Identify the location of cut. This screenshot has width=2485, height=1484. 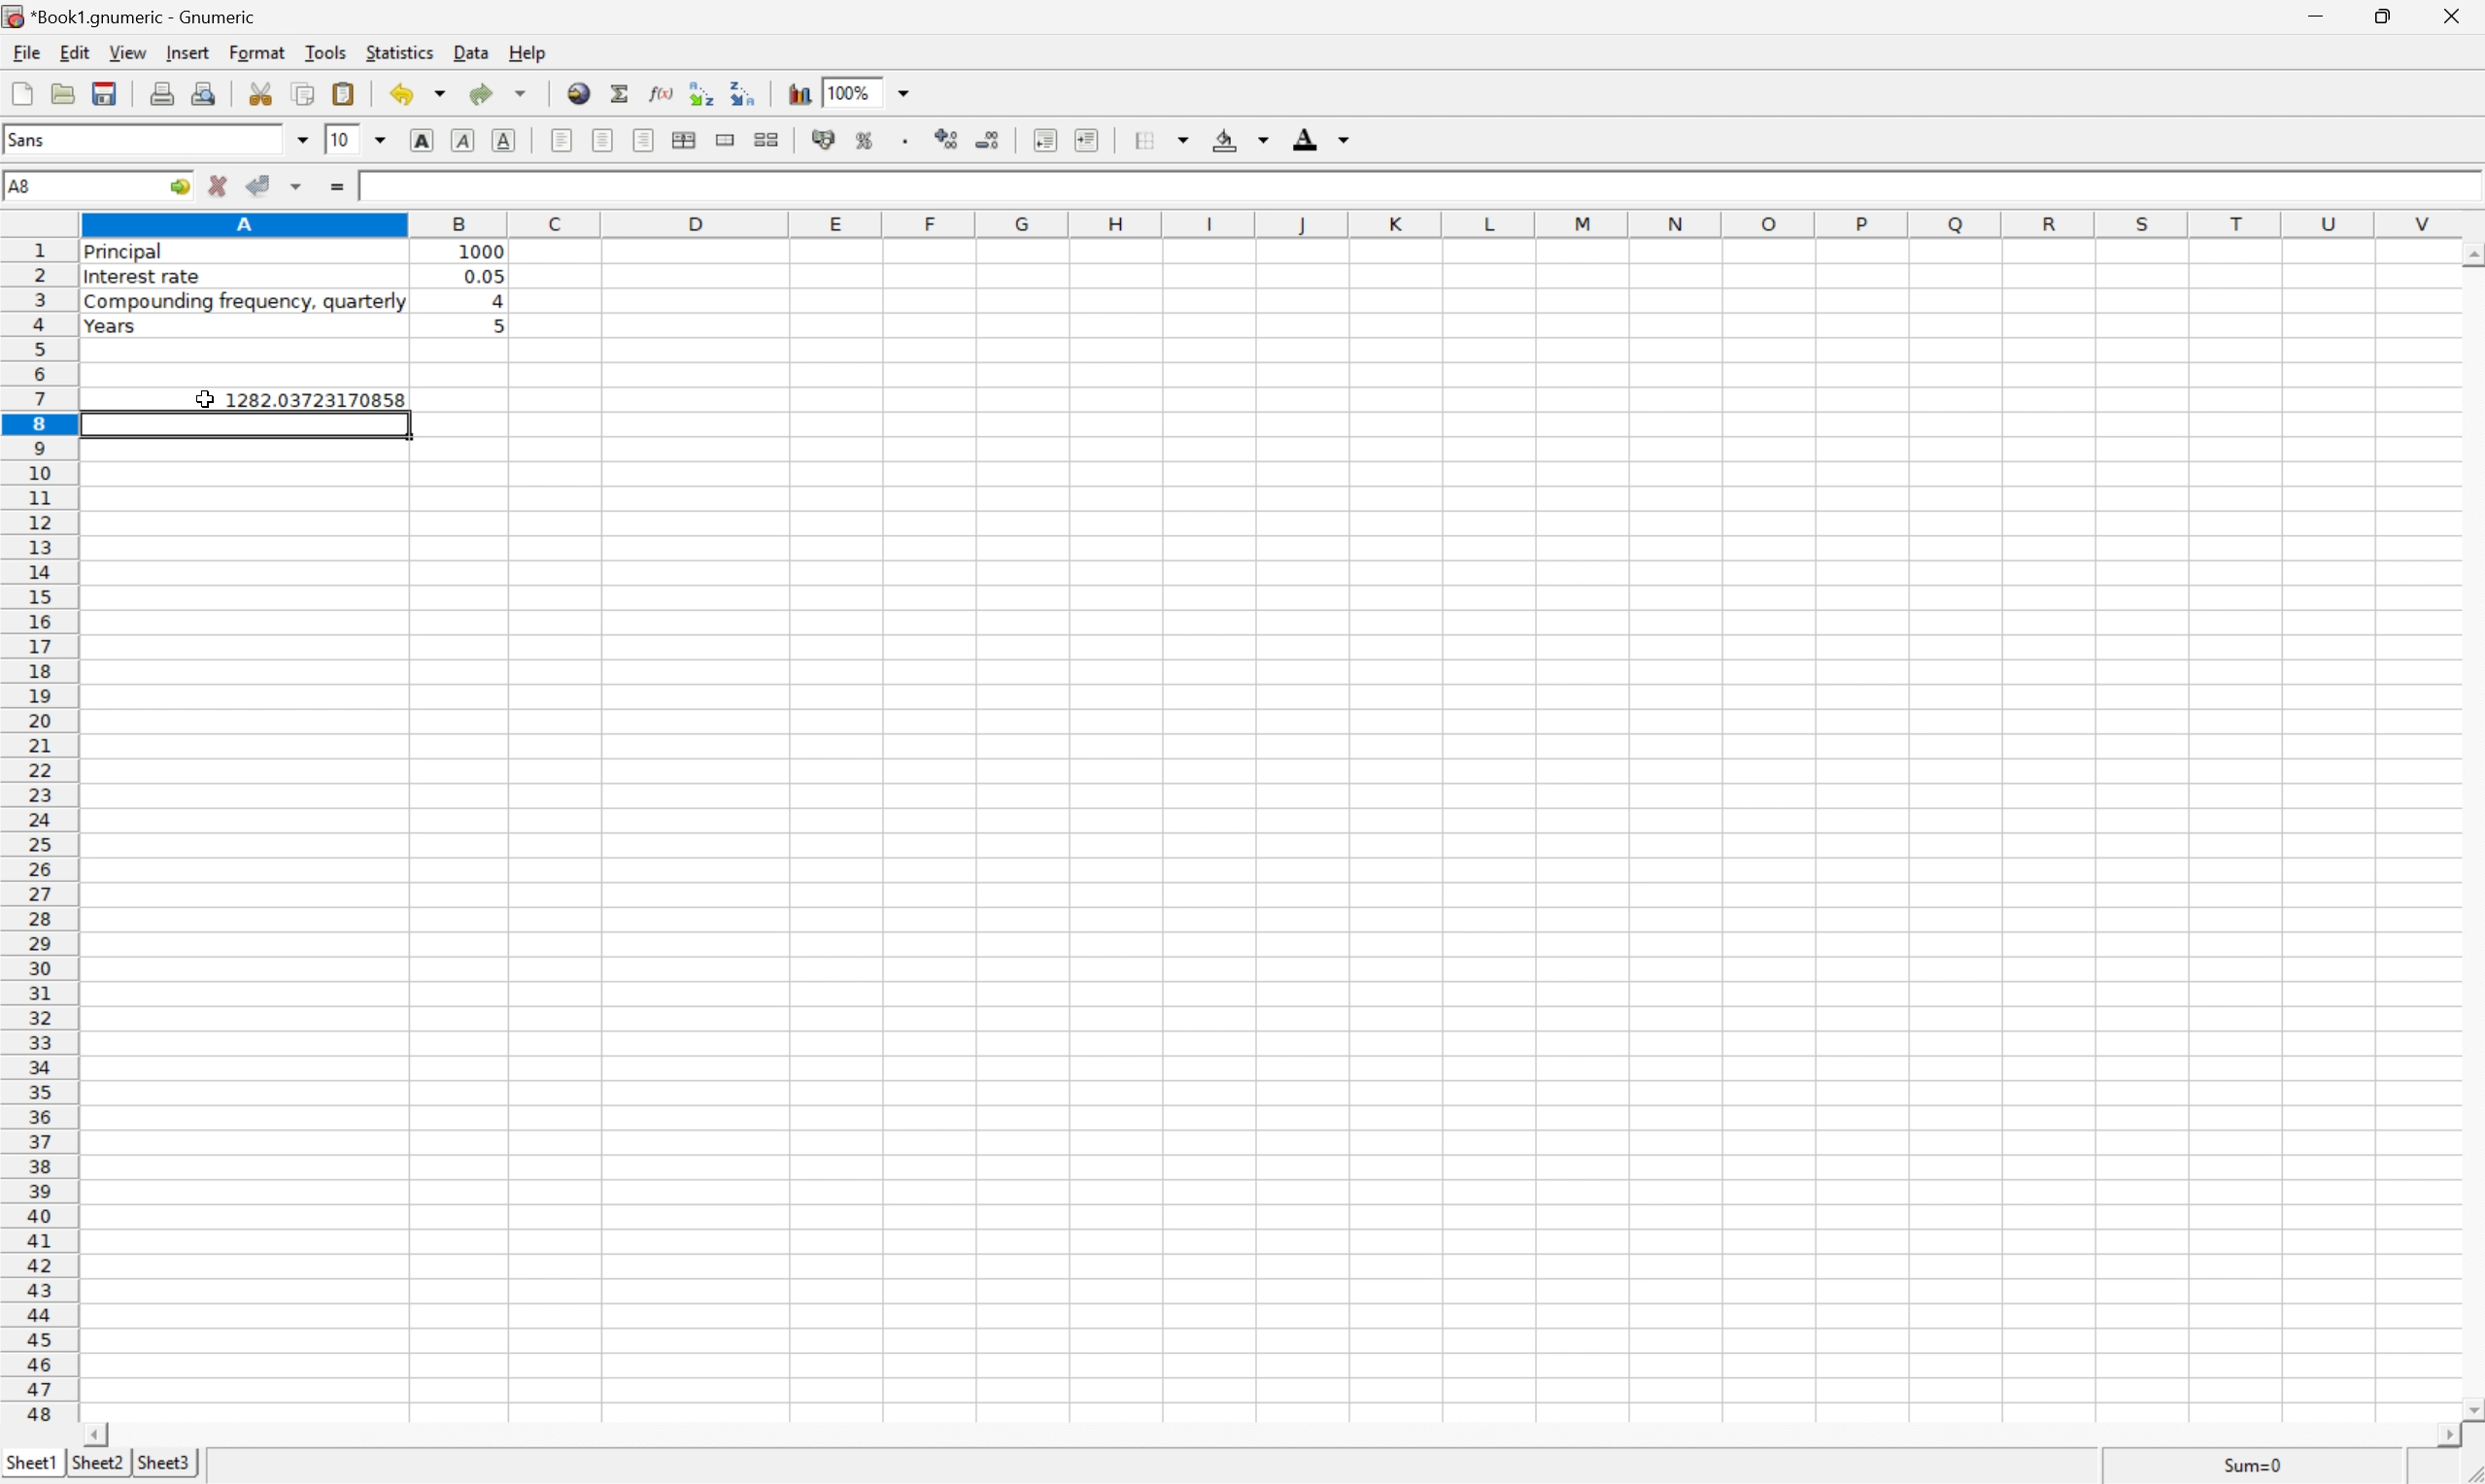
(260, 93).